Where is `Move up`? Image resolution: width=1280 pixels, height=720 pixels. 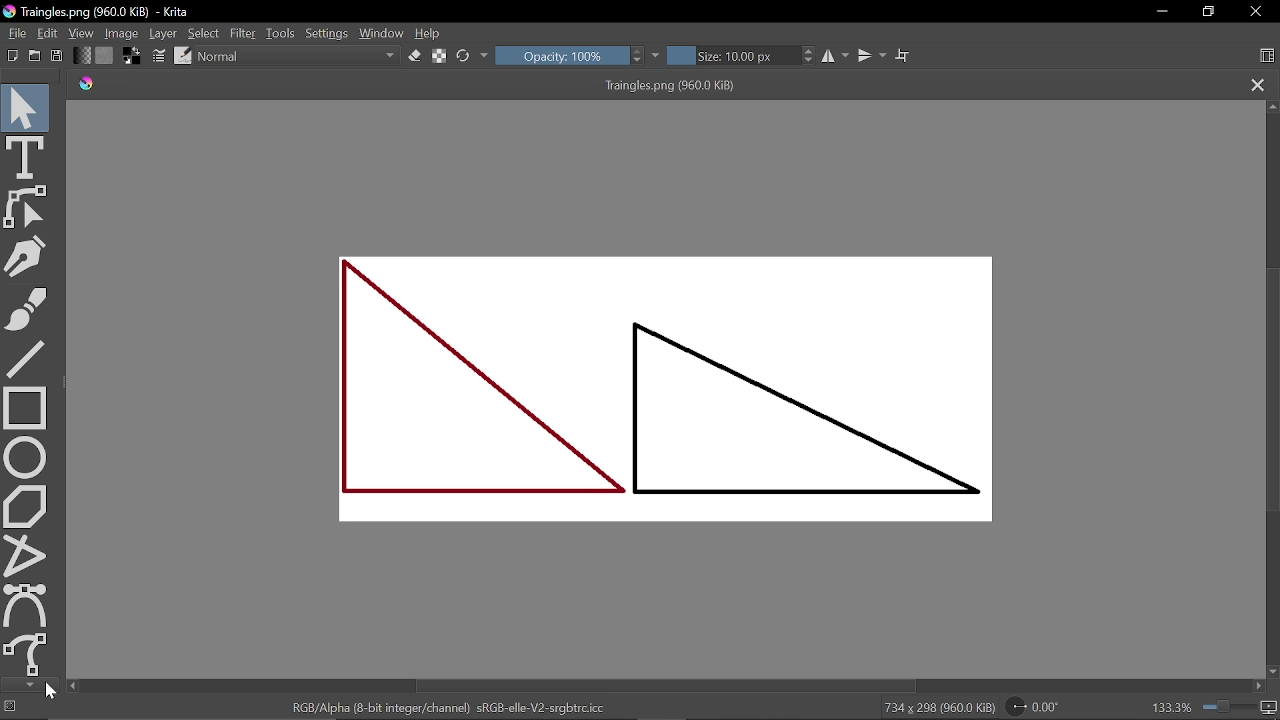 Move up is located at coordinates (1272, 107).